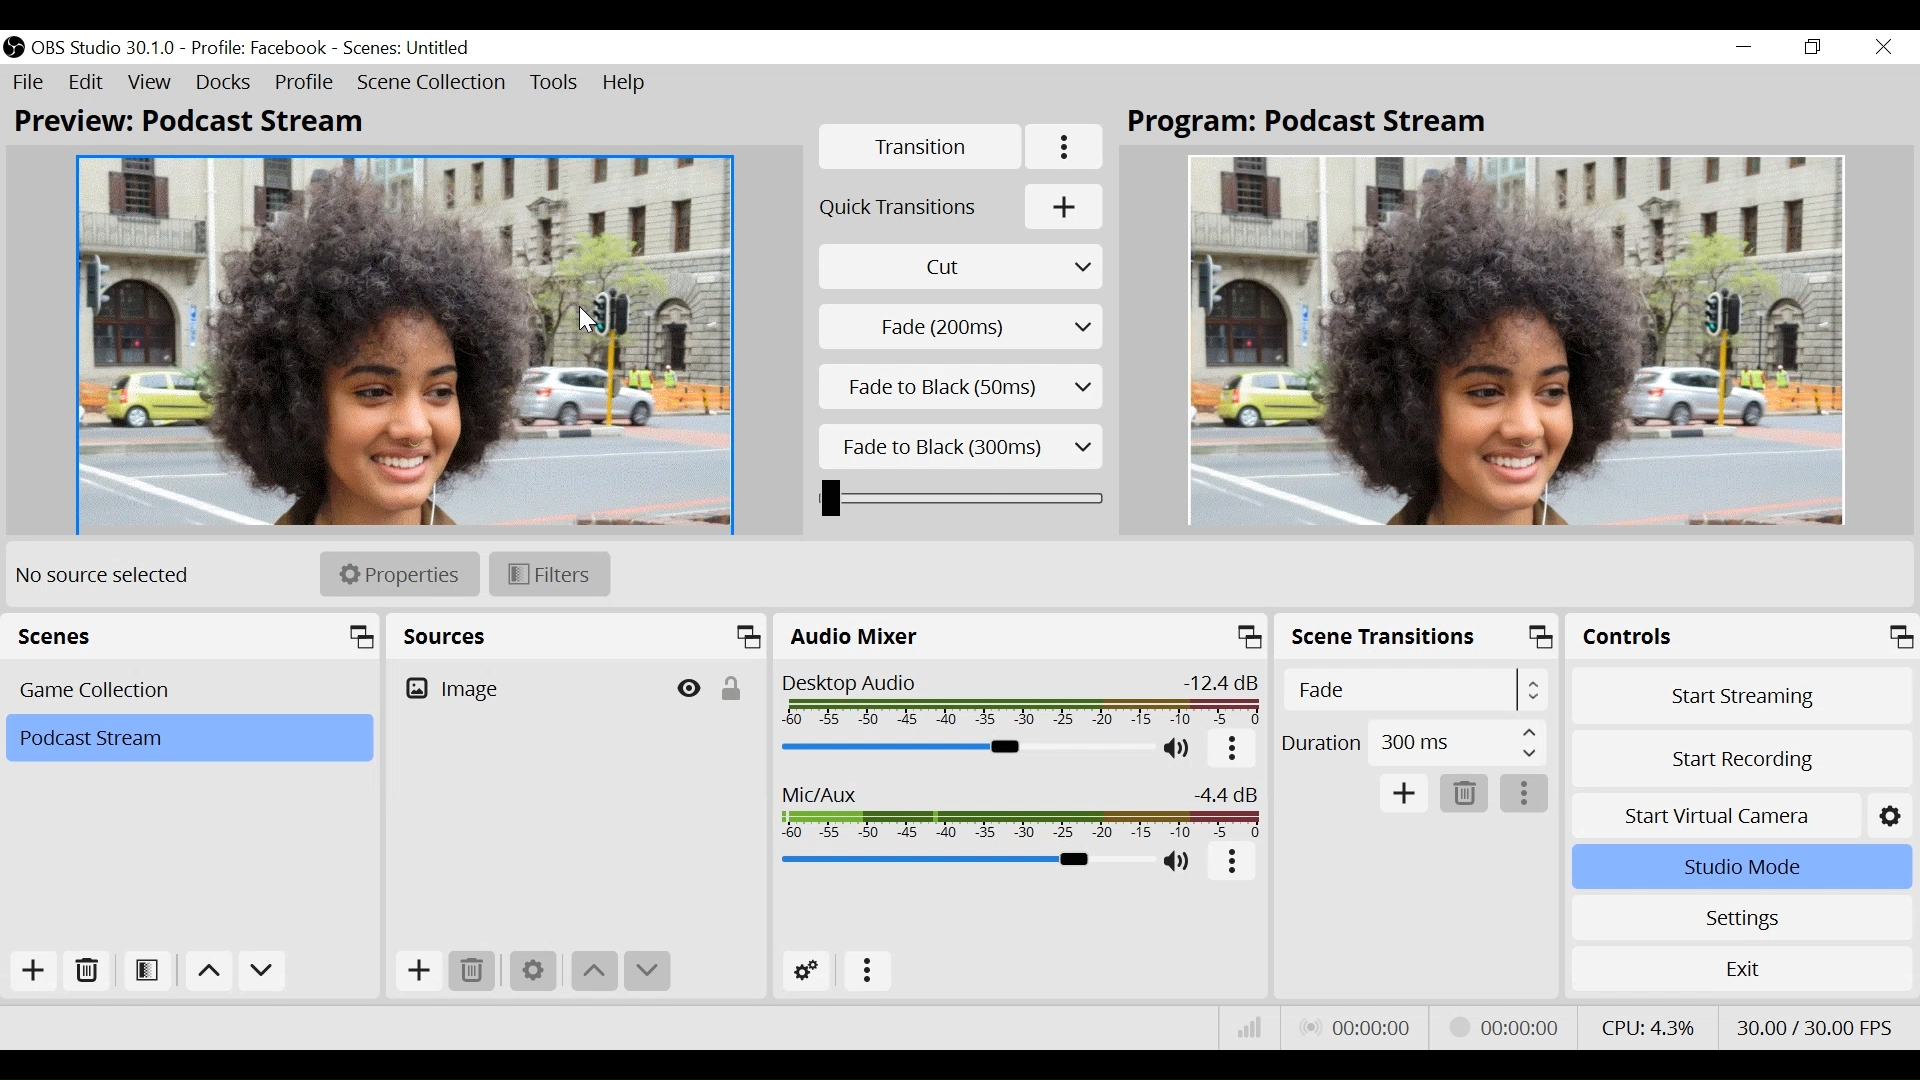 The image size is (1920, 1080). I want to click on No source selected, so click(110, 575).